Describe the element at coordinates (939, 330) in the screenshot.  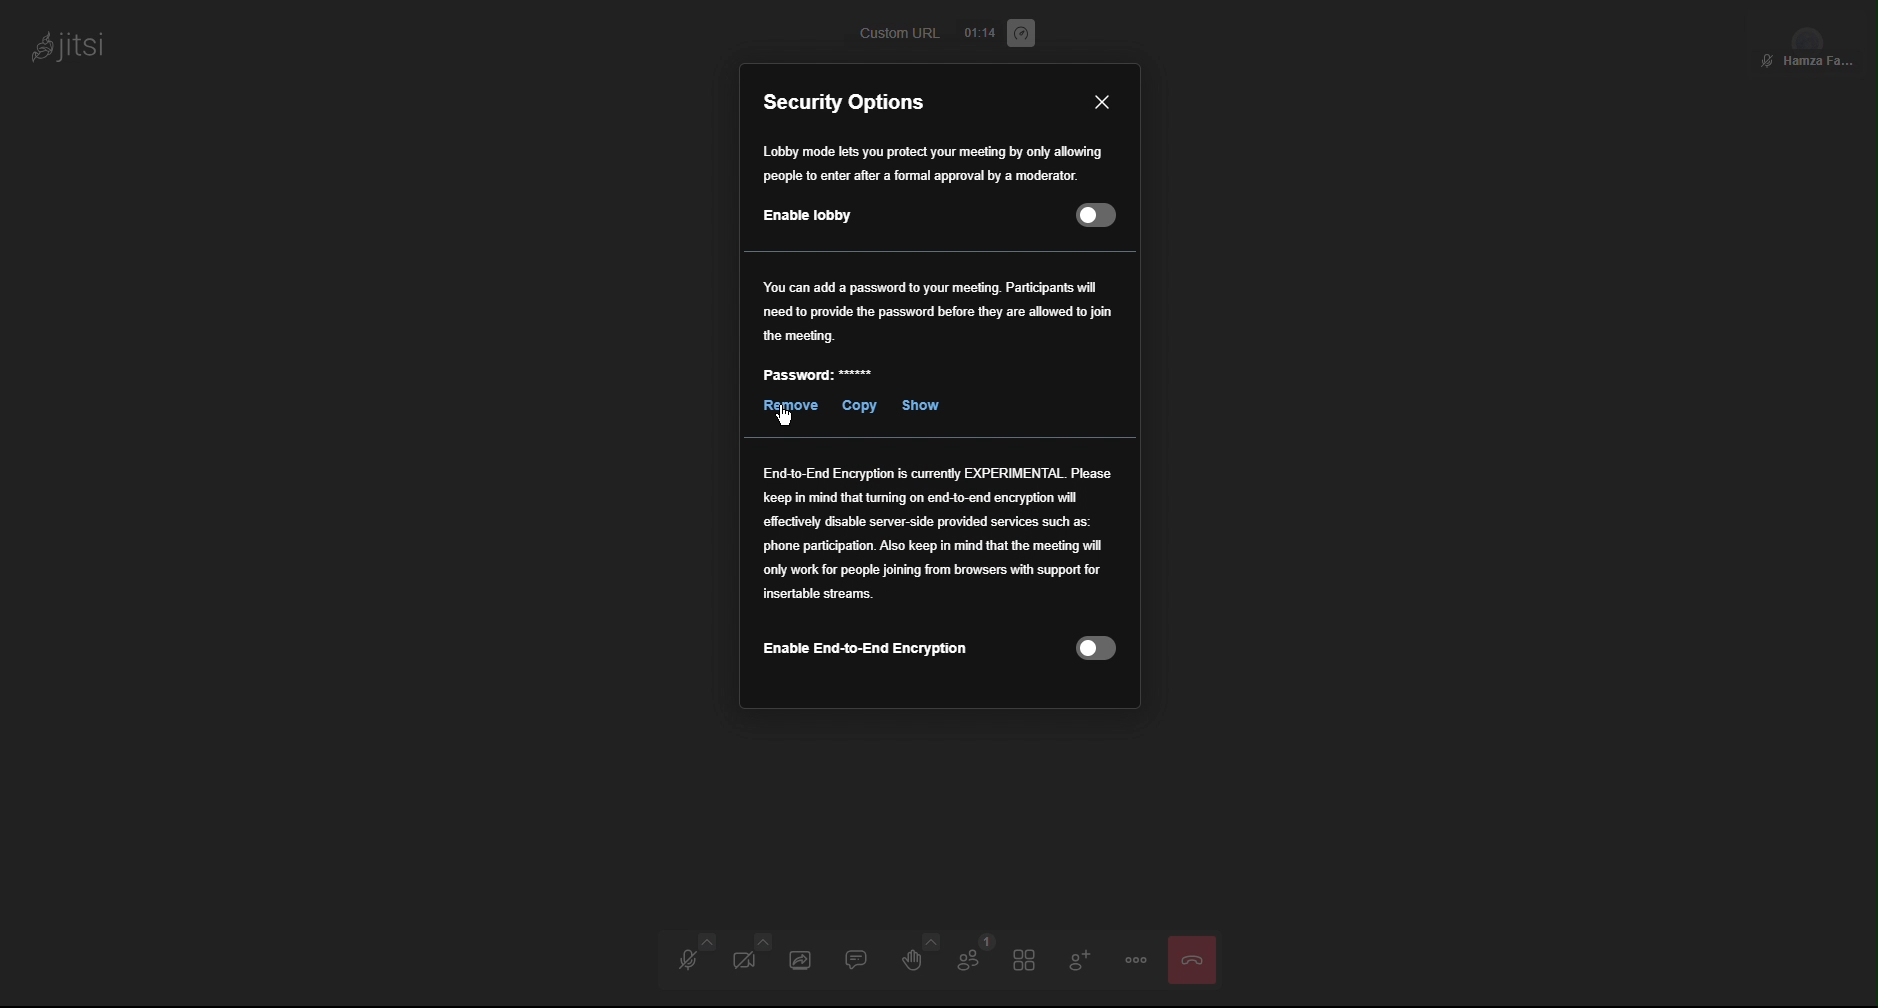
I see `Password` at that location.